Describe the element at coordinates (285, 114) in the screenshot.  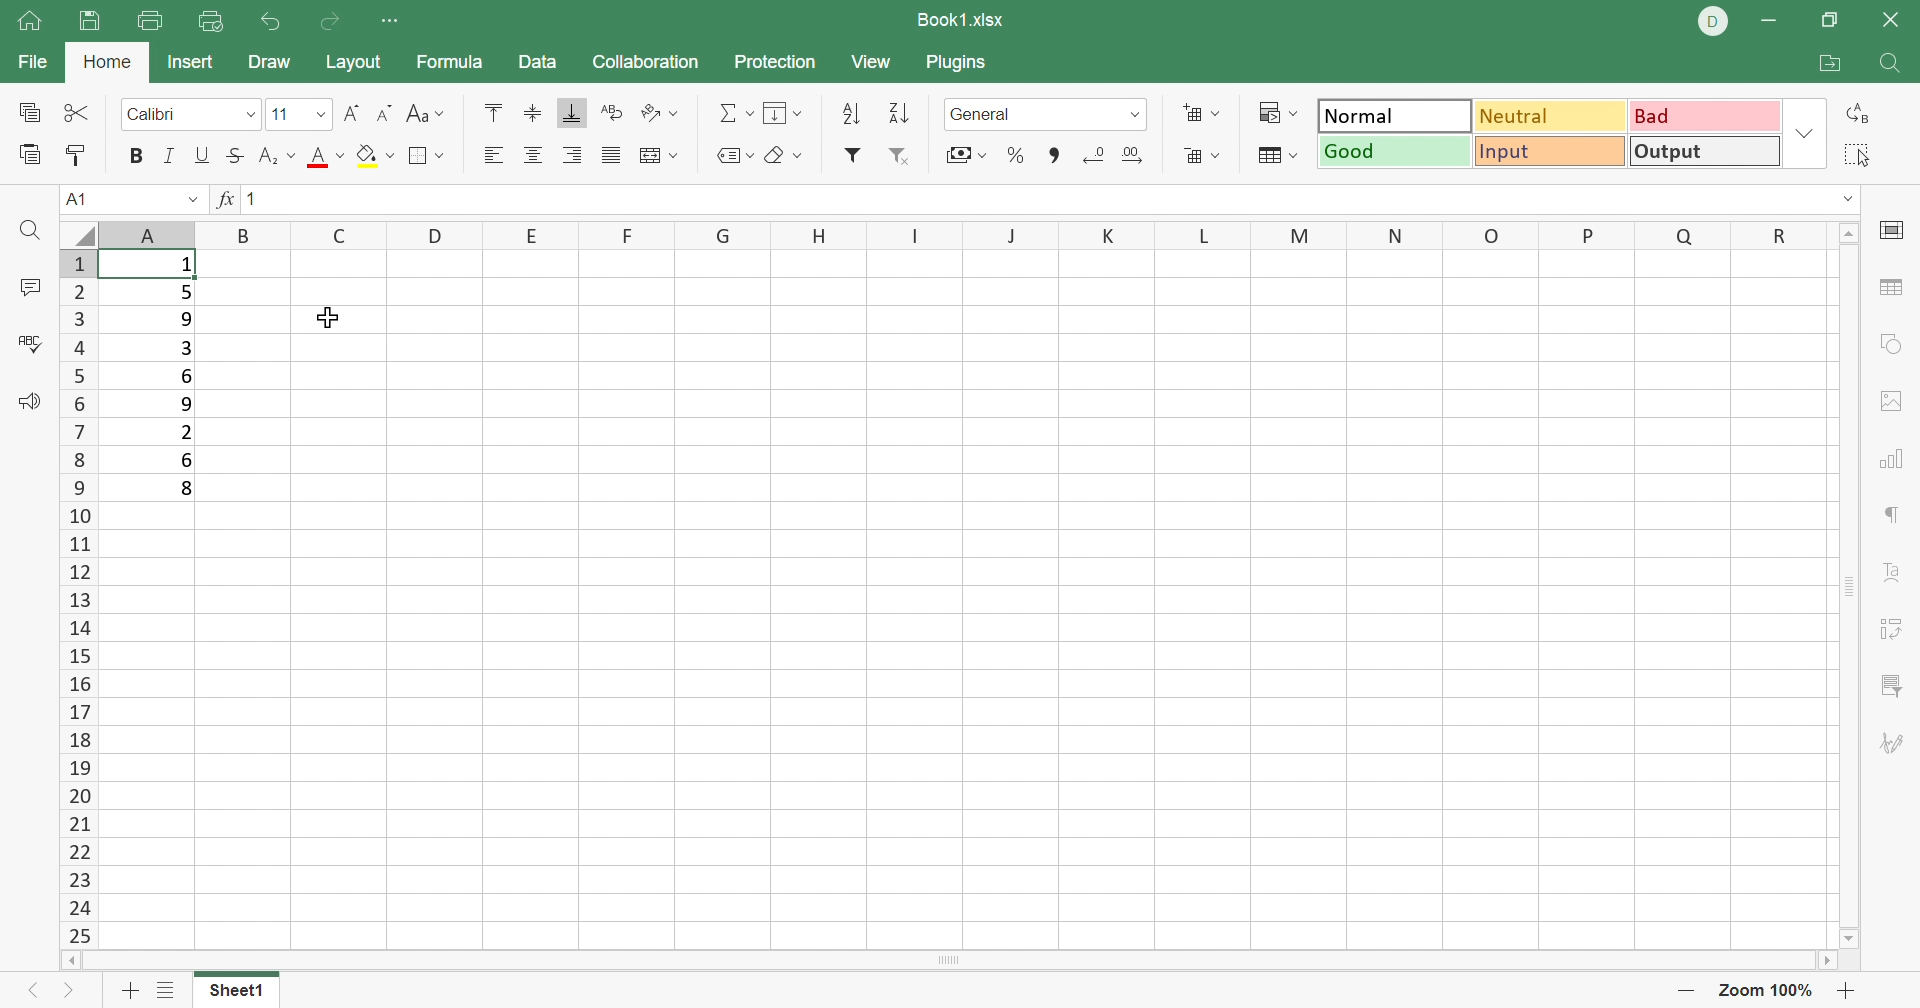
I see `font size` at that location.